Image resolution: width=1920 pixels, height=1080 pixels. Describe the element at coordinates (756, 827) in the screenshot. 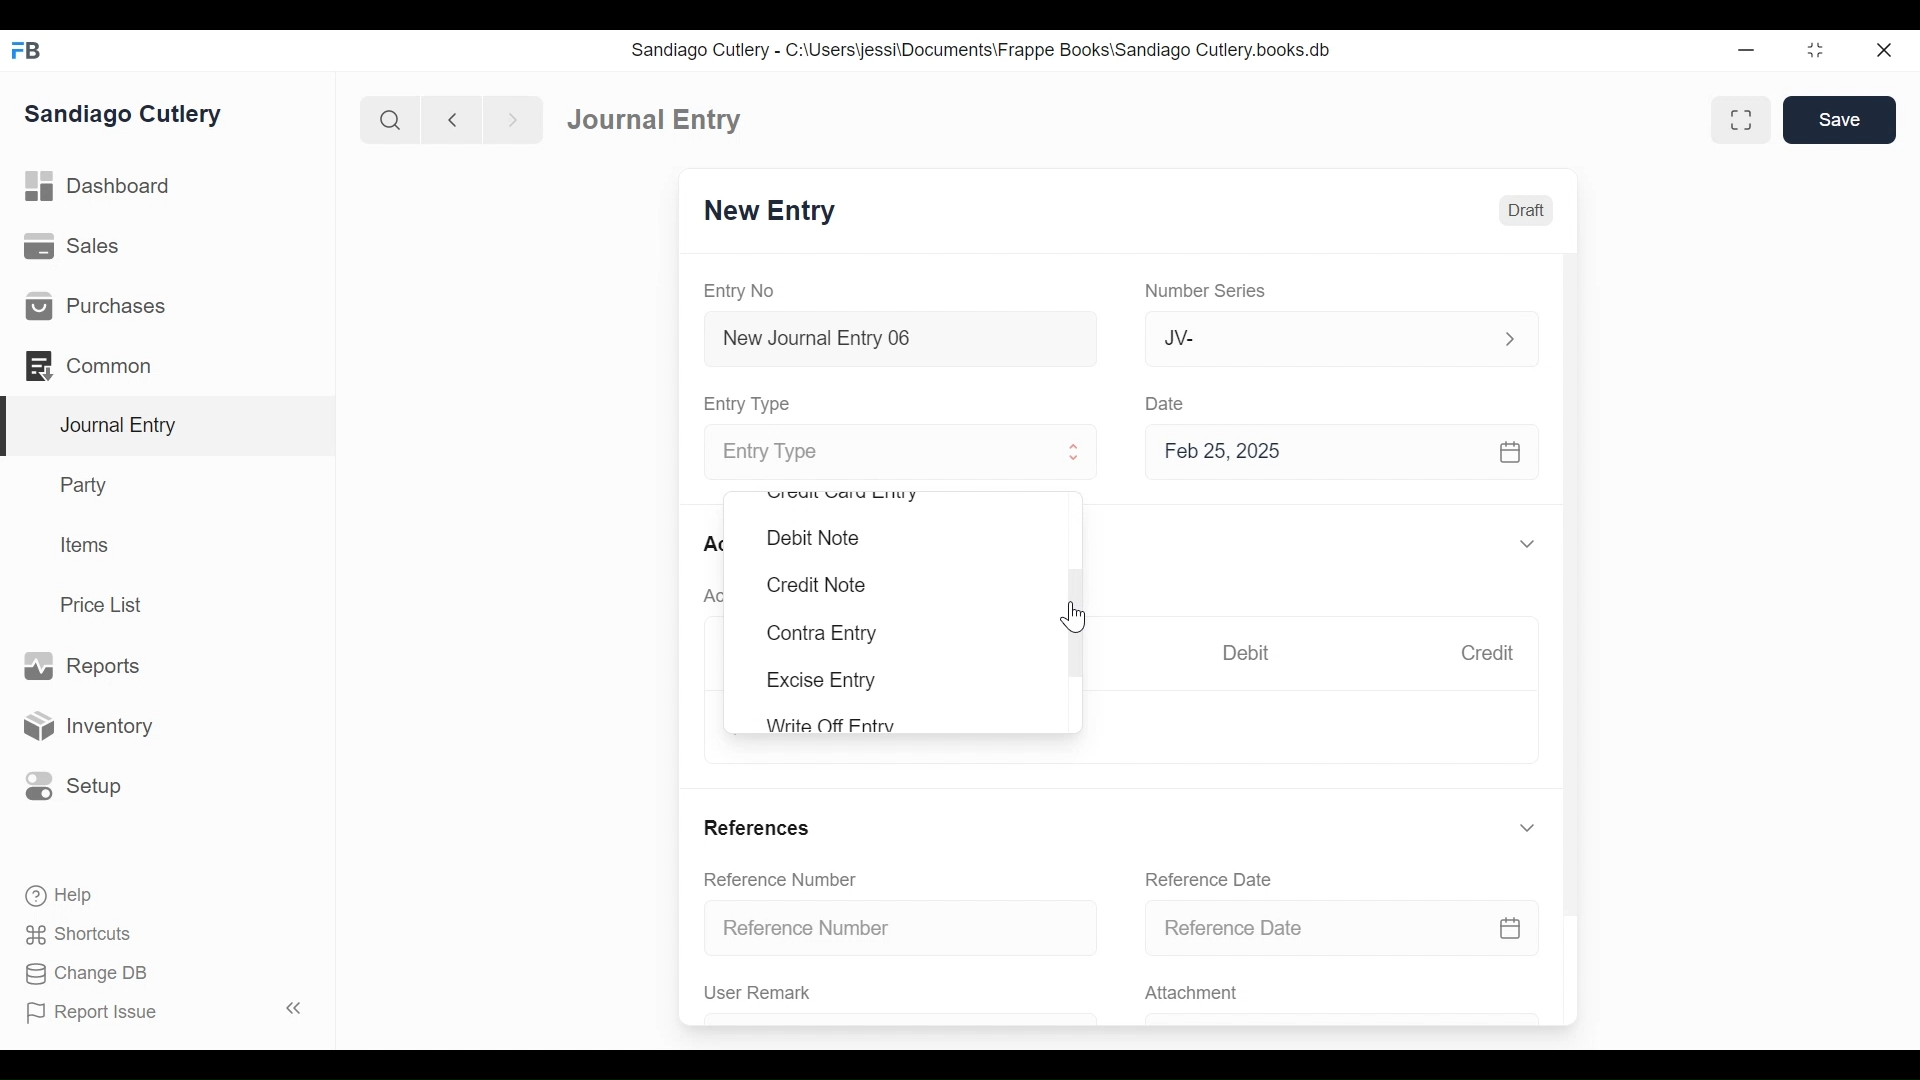

I see `References` at that location.